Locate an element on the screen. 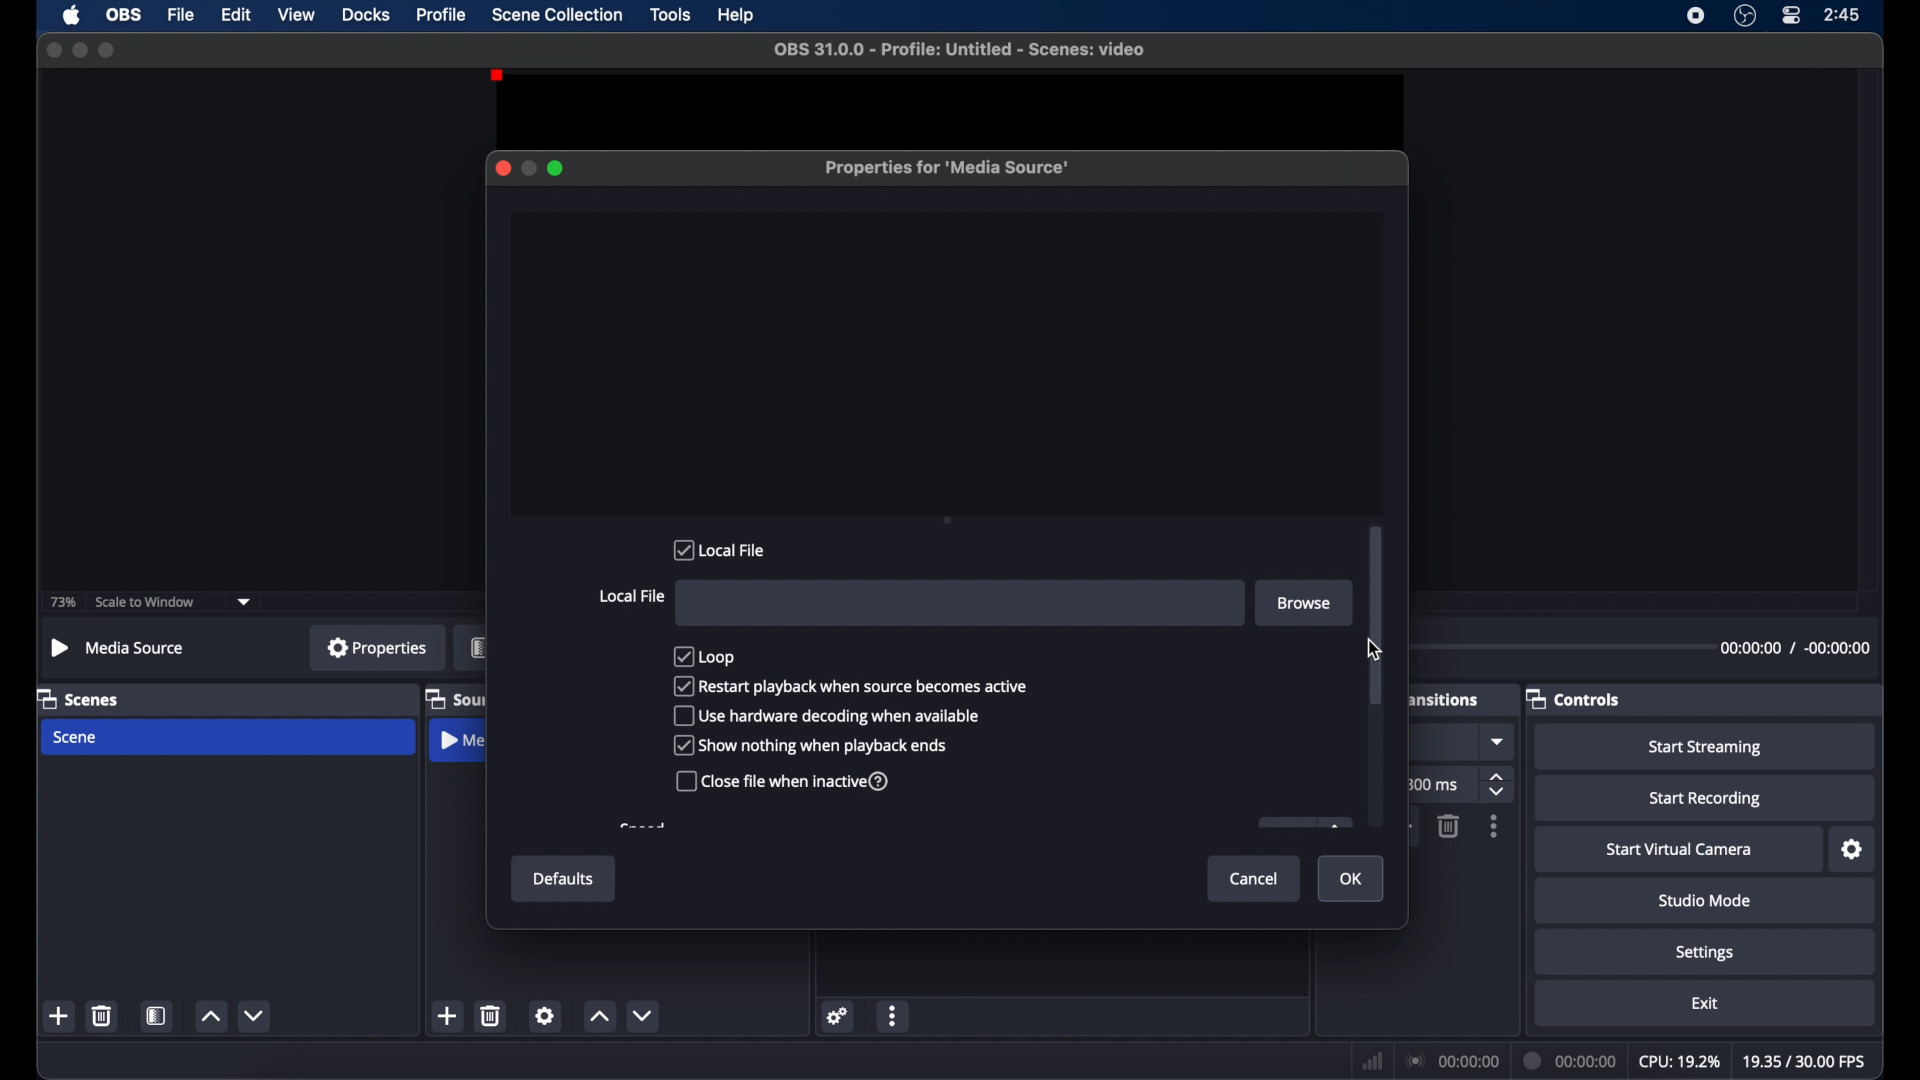 The image size is (1920, 1080). media source is located at coordinates (116, 647).